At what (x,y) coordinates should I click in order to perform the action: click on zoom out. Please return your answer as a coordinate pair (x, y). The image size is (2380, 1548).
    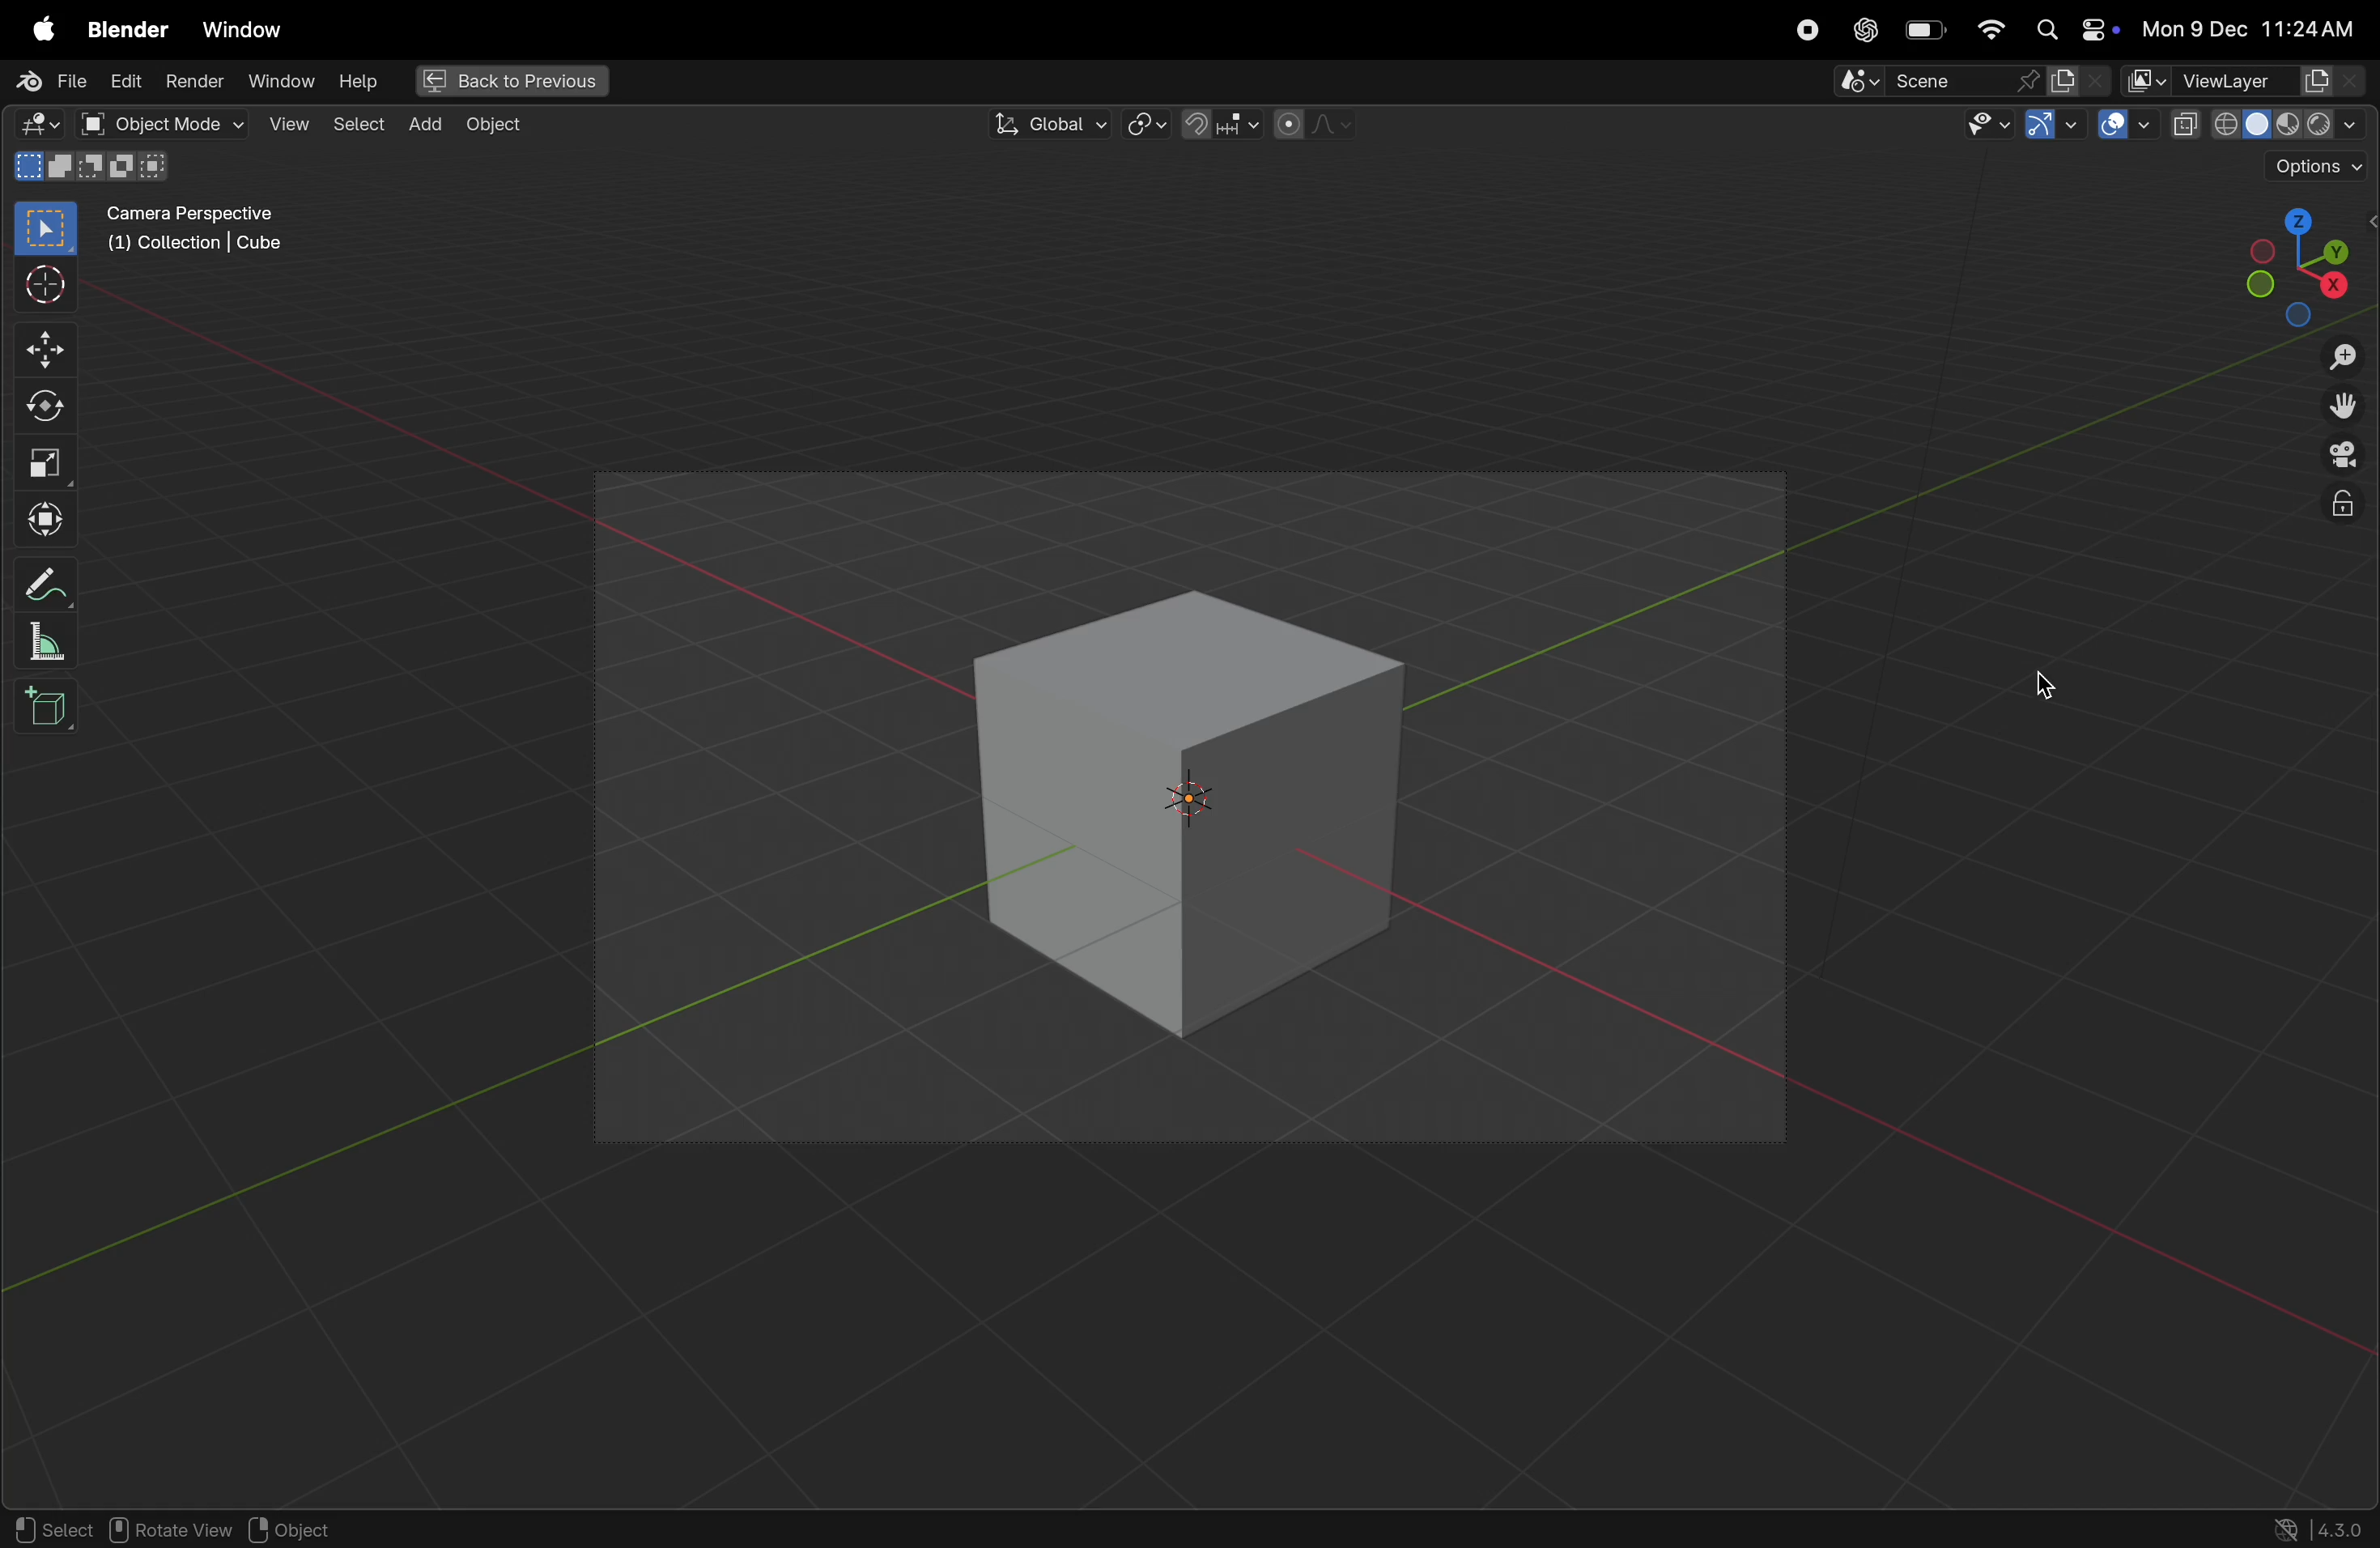
    Looking at the image, I should click on (2346, 360).